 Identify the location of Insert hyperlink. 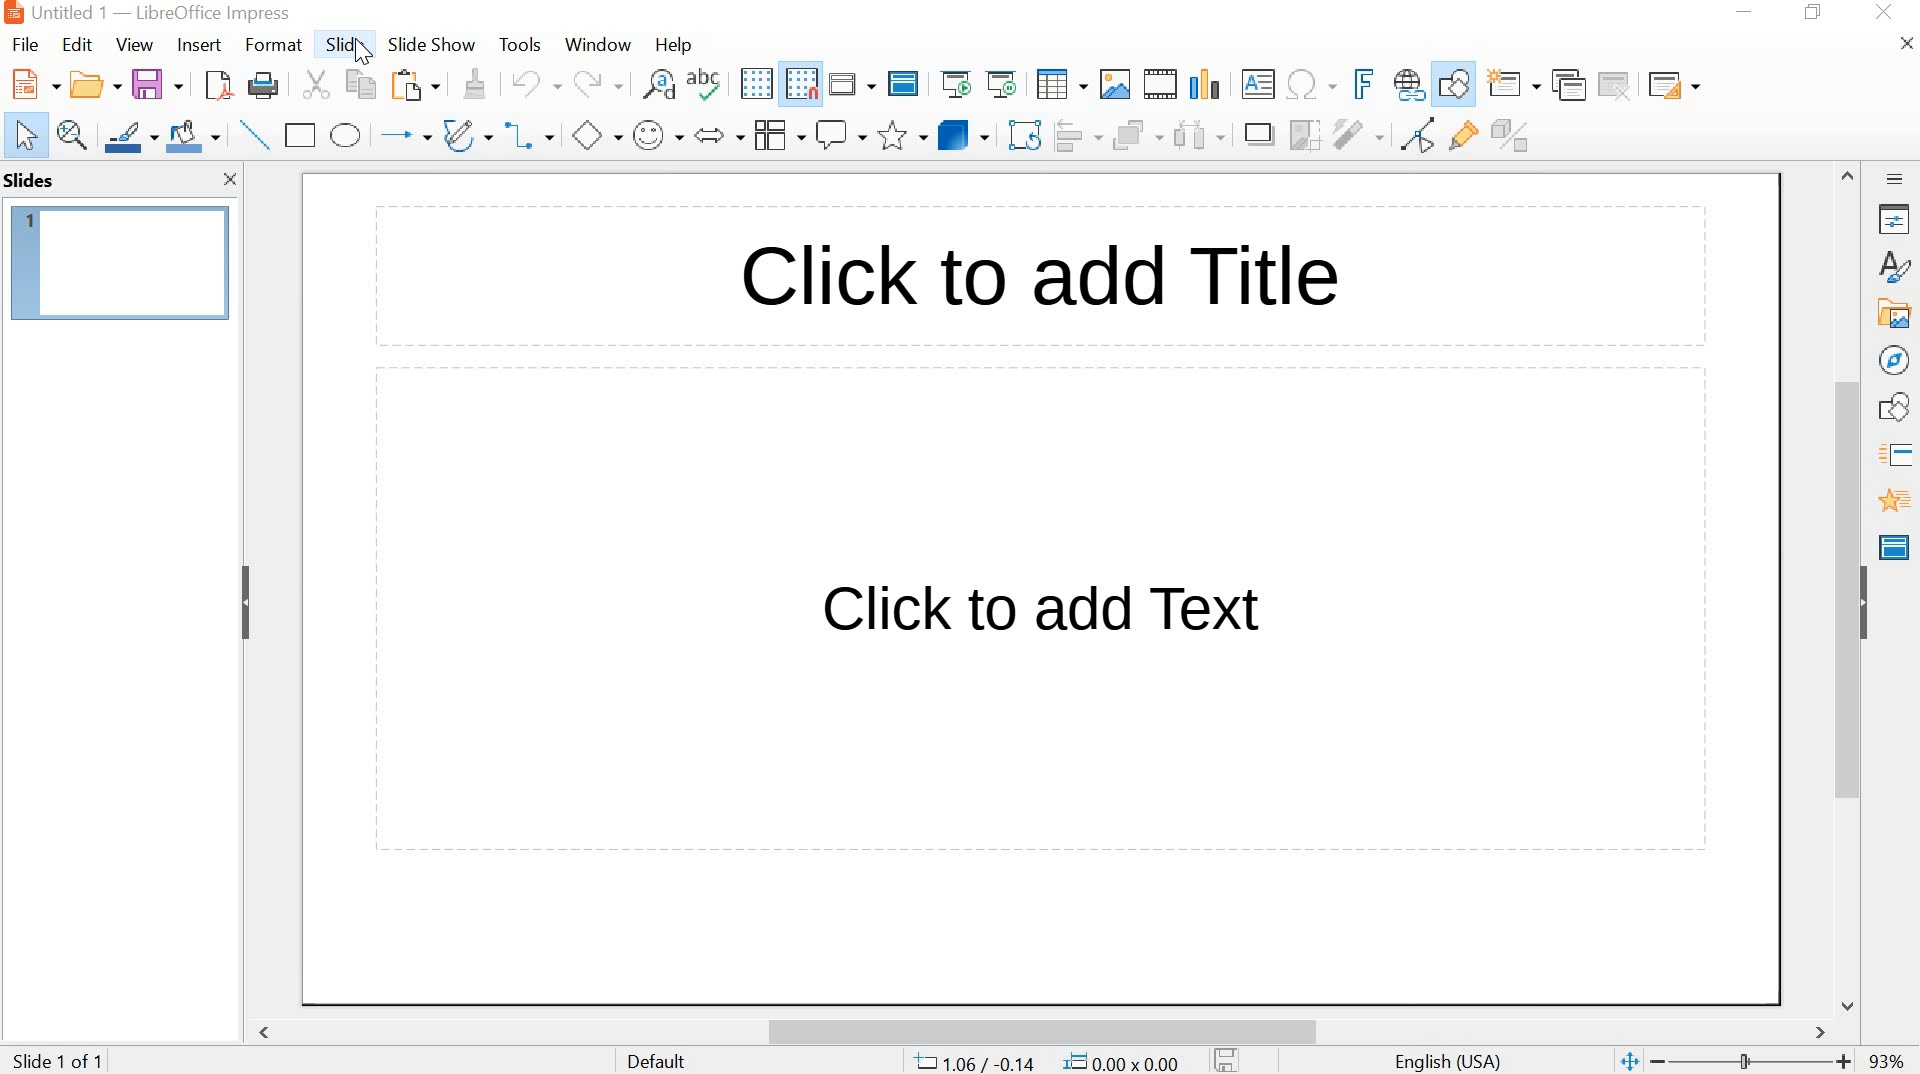
(1409, 86).